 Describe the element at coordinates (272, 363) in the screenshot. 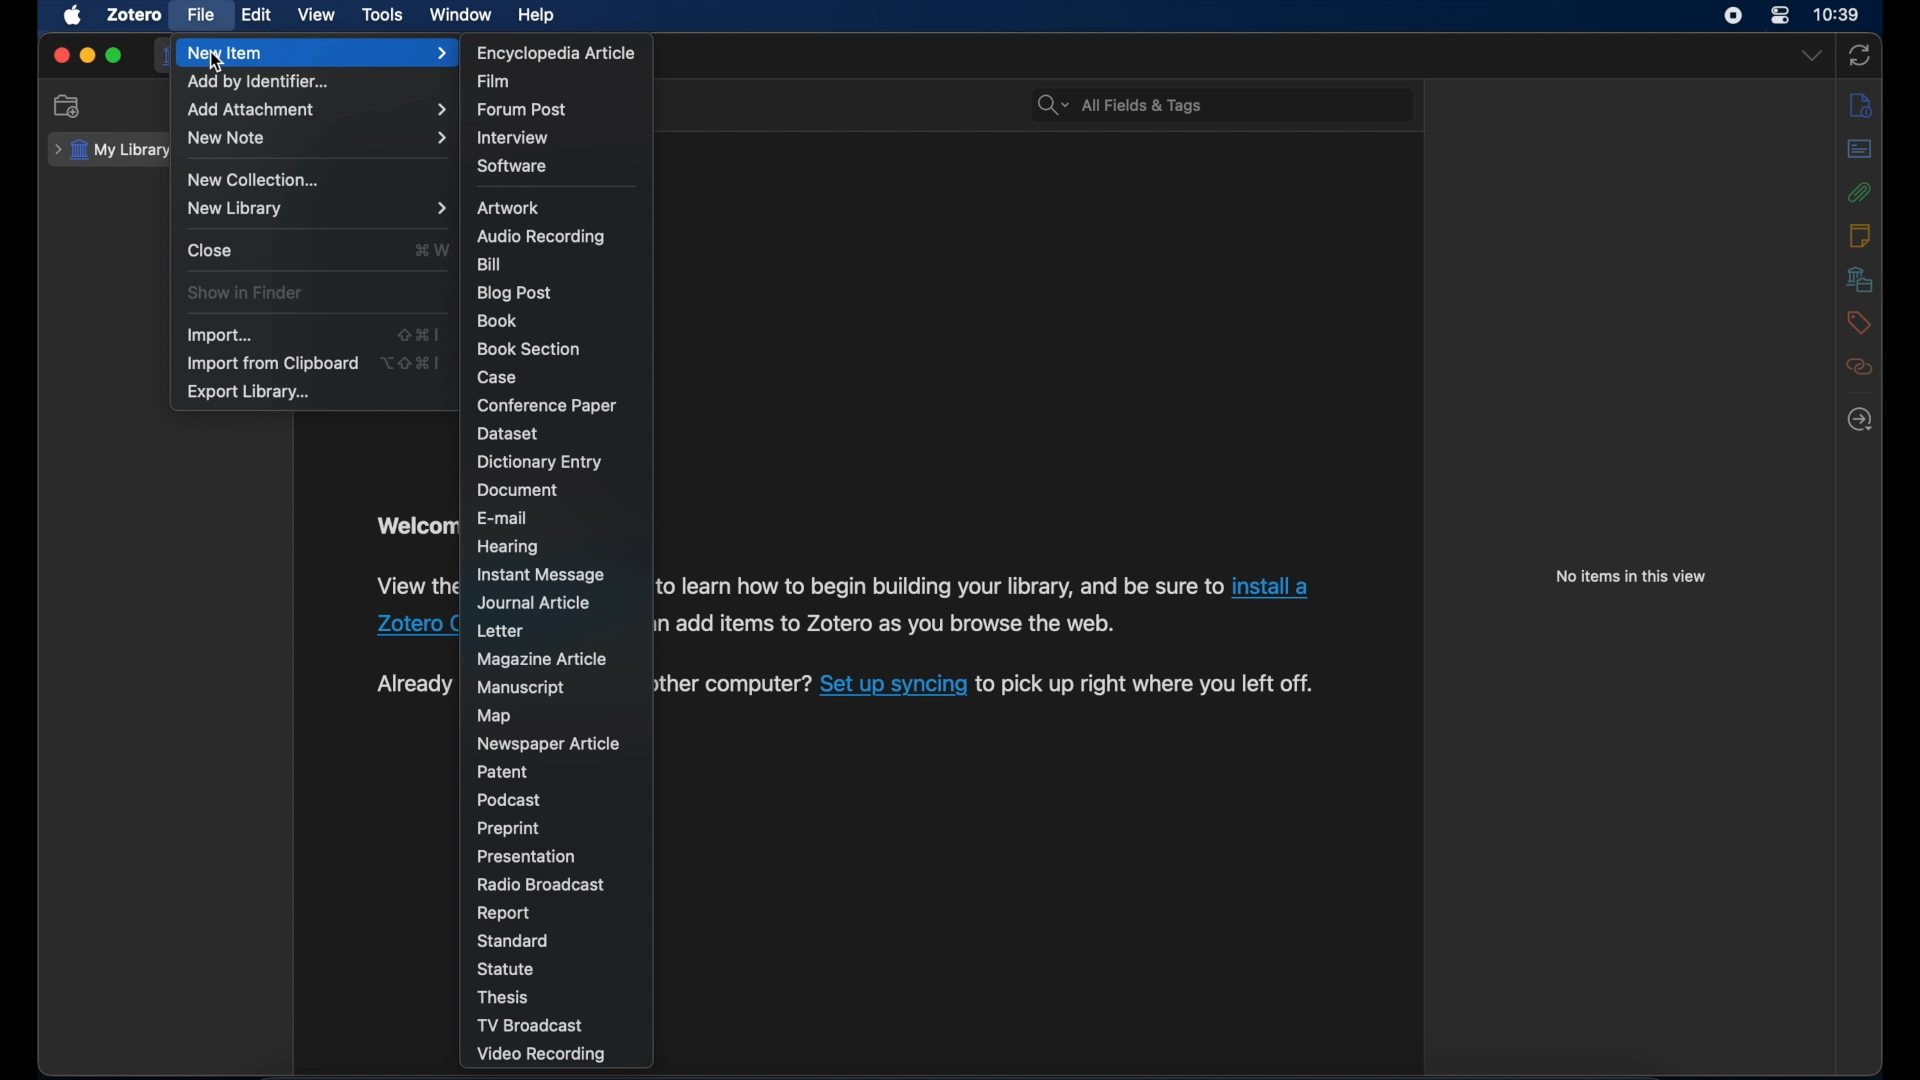

I see `import from clipboard` at that location.